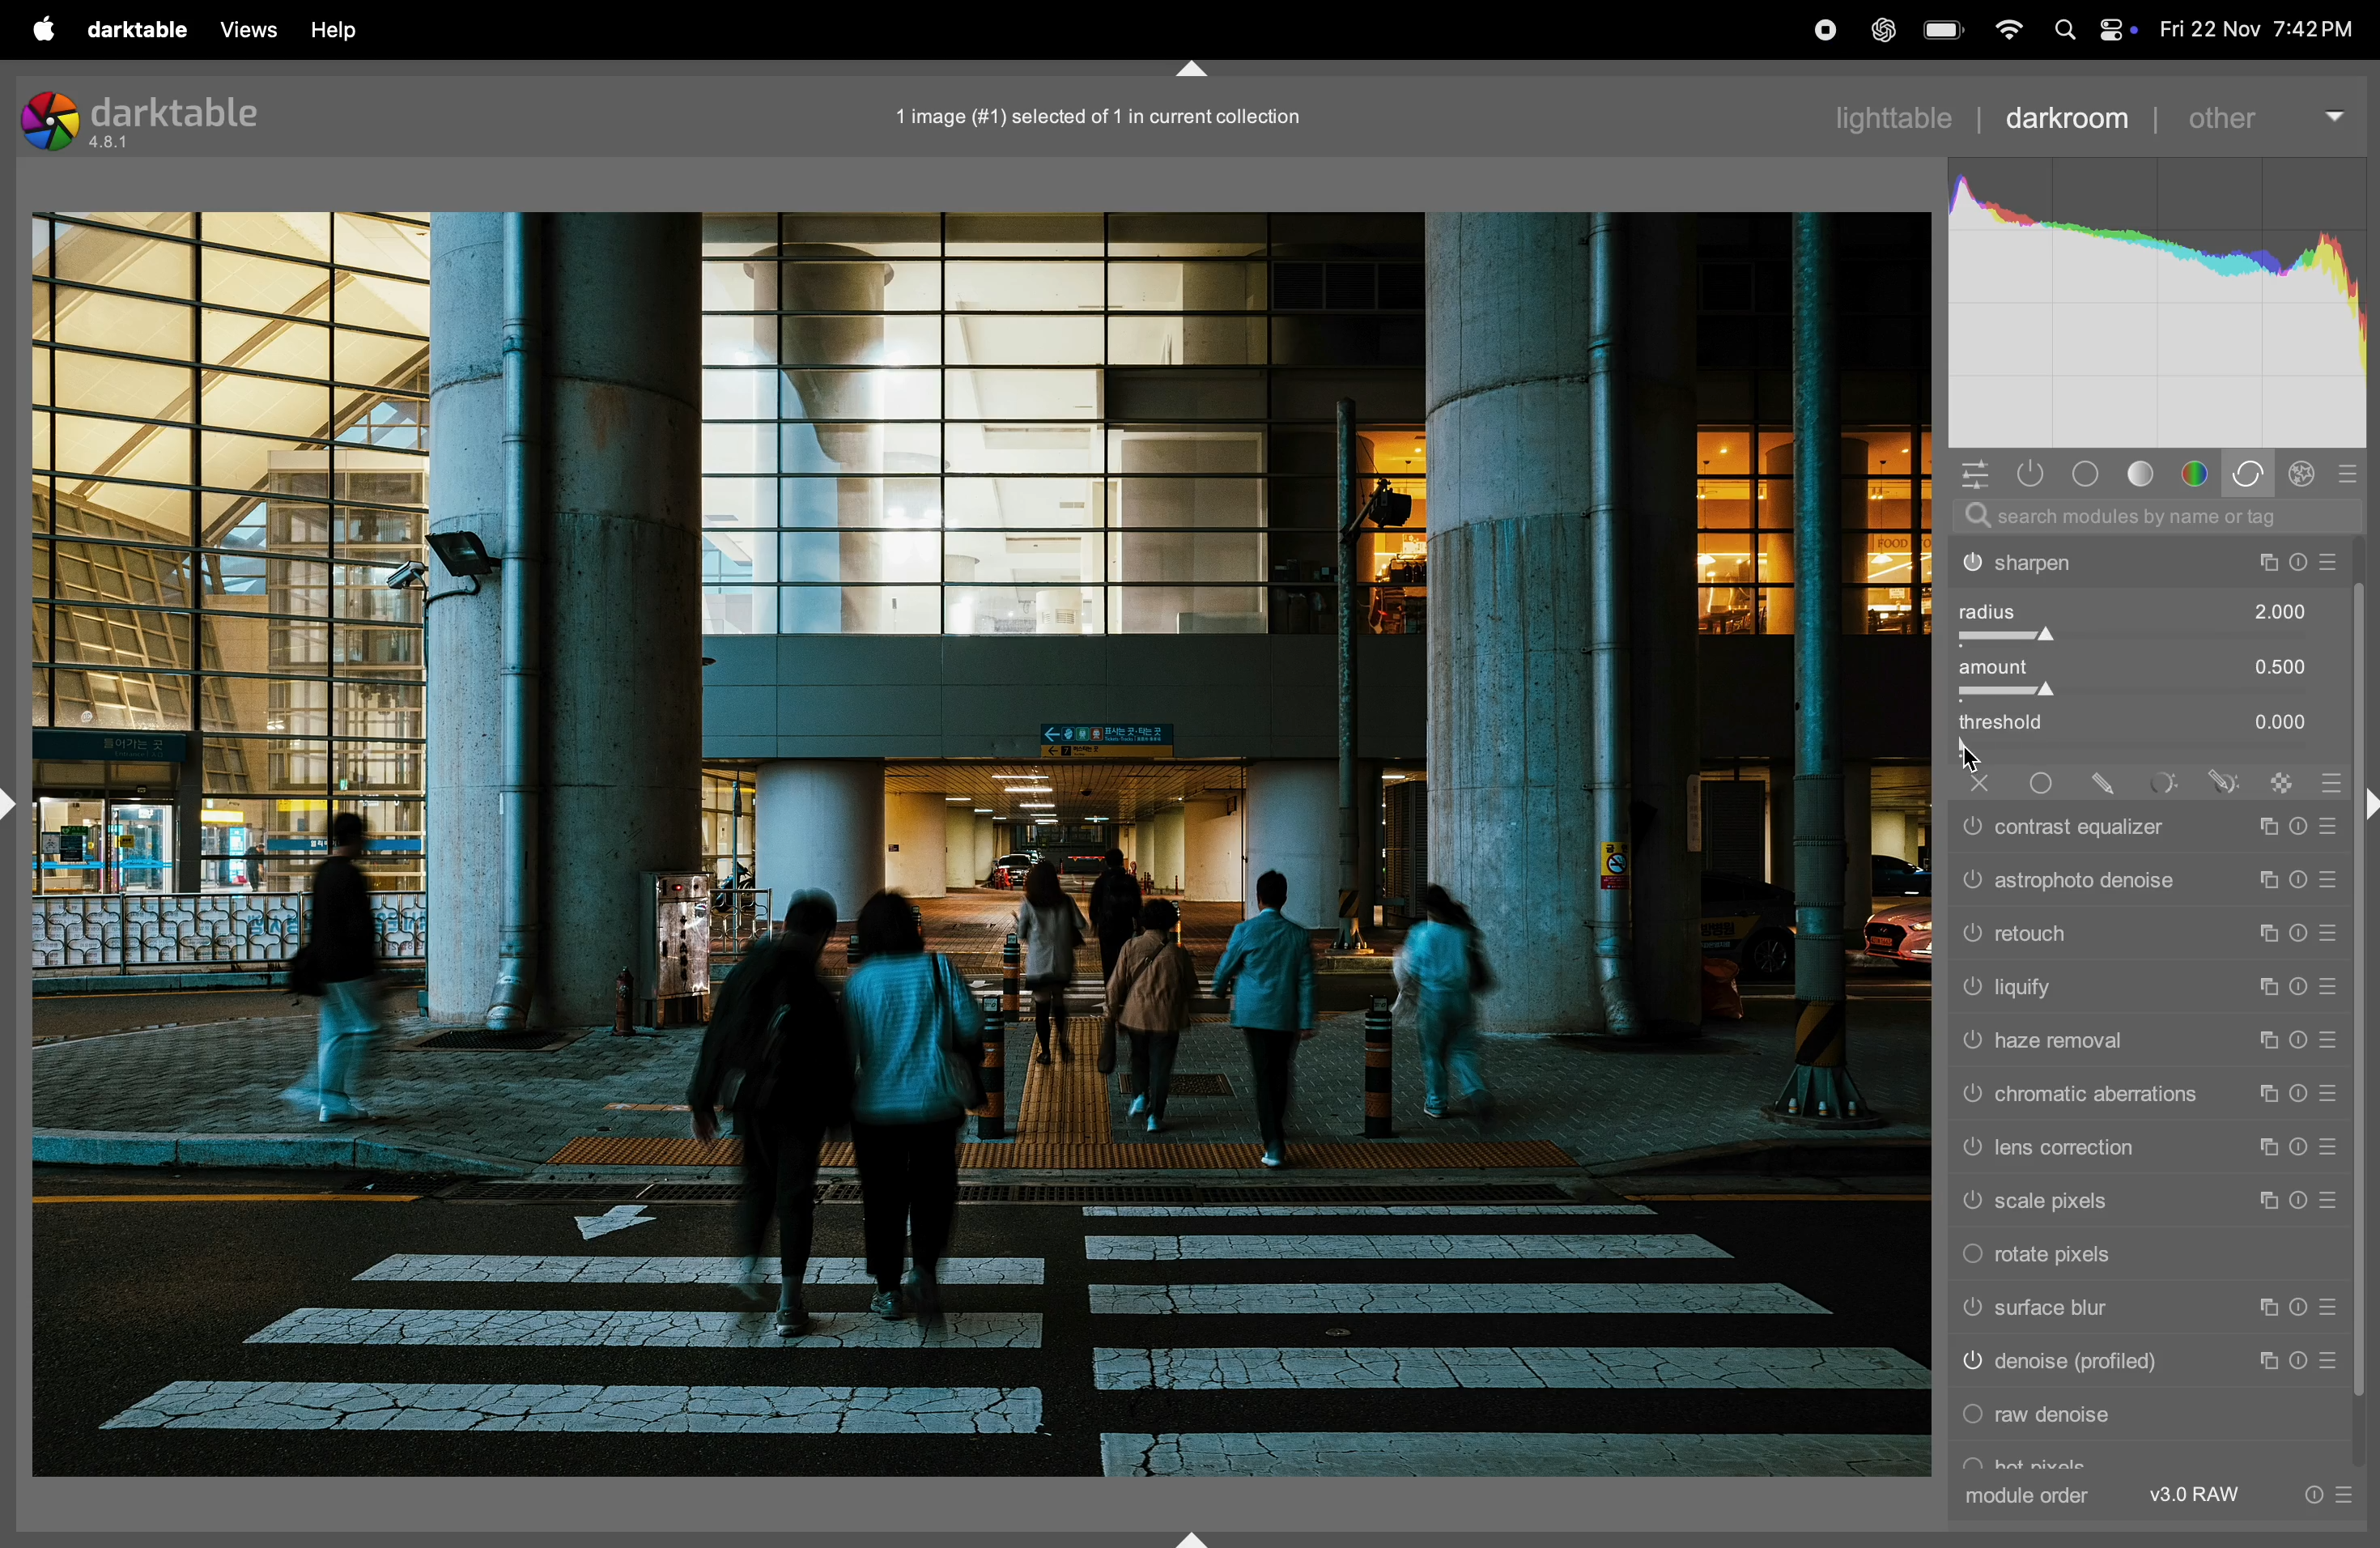 This screenshot has width=2380, height=1548. What do you see at coordinates (2145, 1149) in the screenshot?
I see `lens correction` at bounding box center [2145, 1149].